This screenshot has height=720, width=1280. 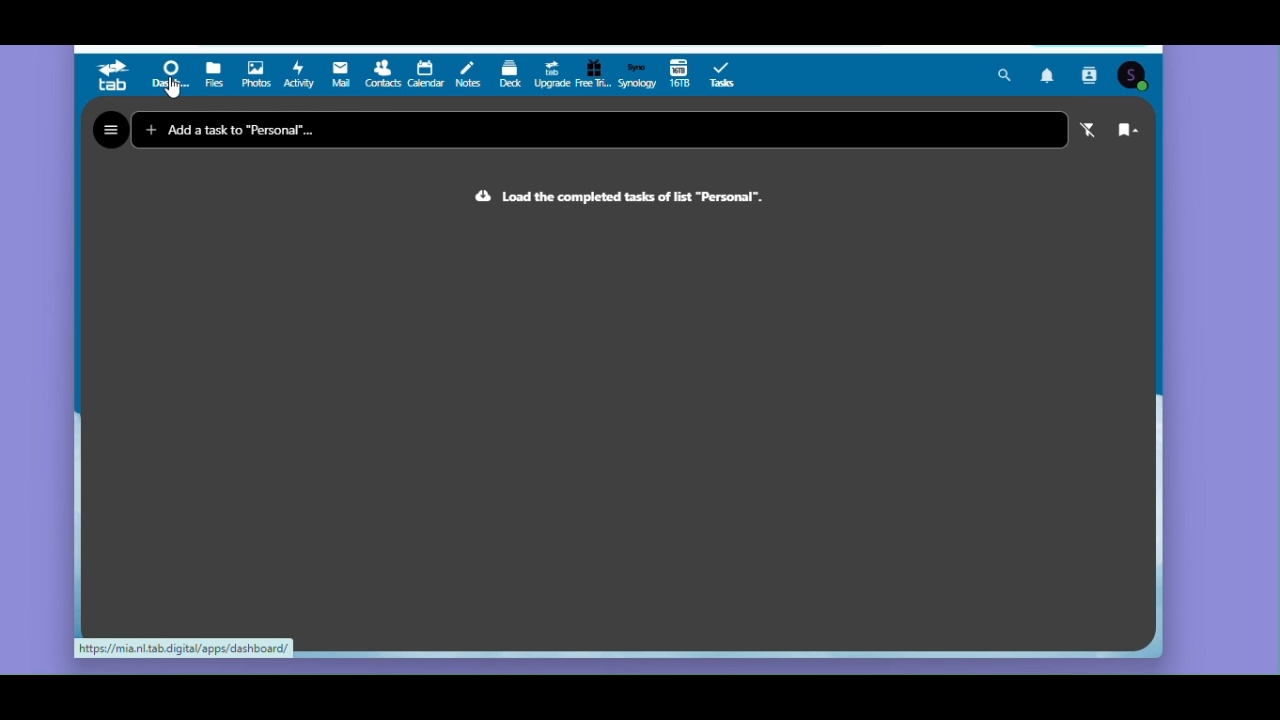 What do you see at coordinates (1091, 131) in the screenshot?
I see `Active filter` at bounding box center [1091, 131].